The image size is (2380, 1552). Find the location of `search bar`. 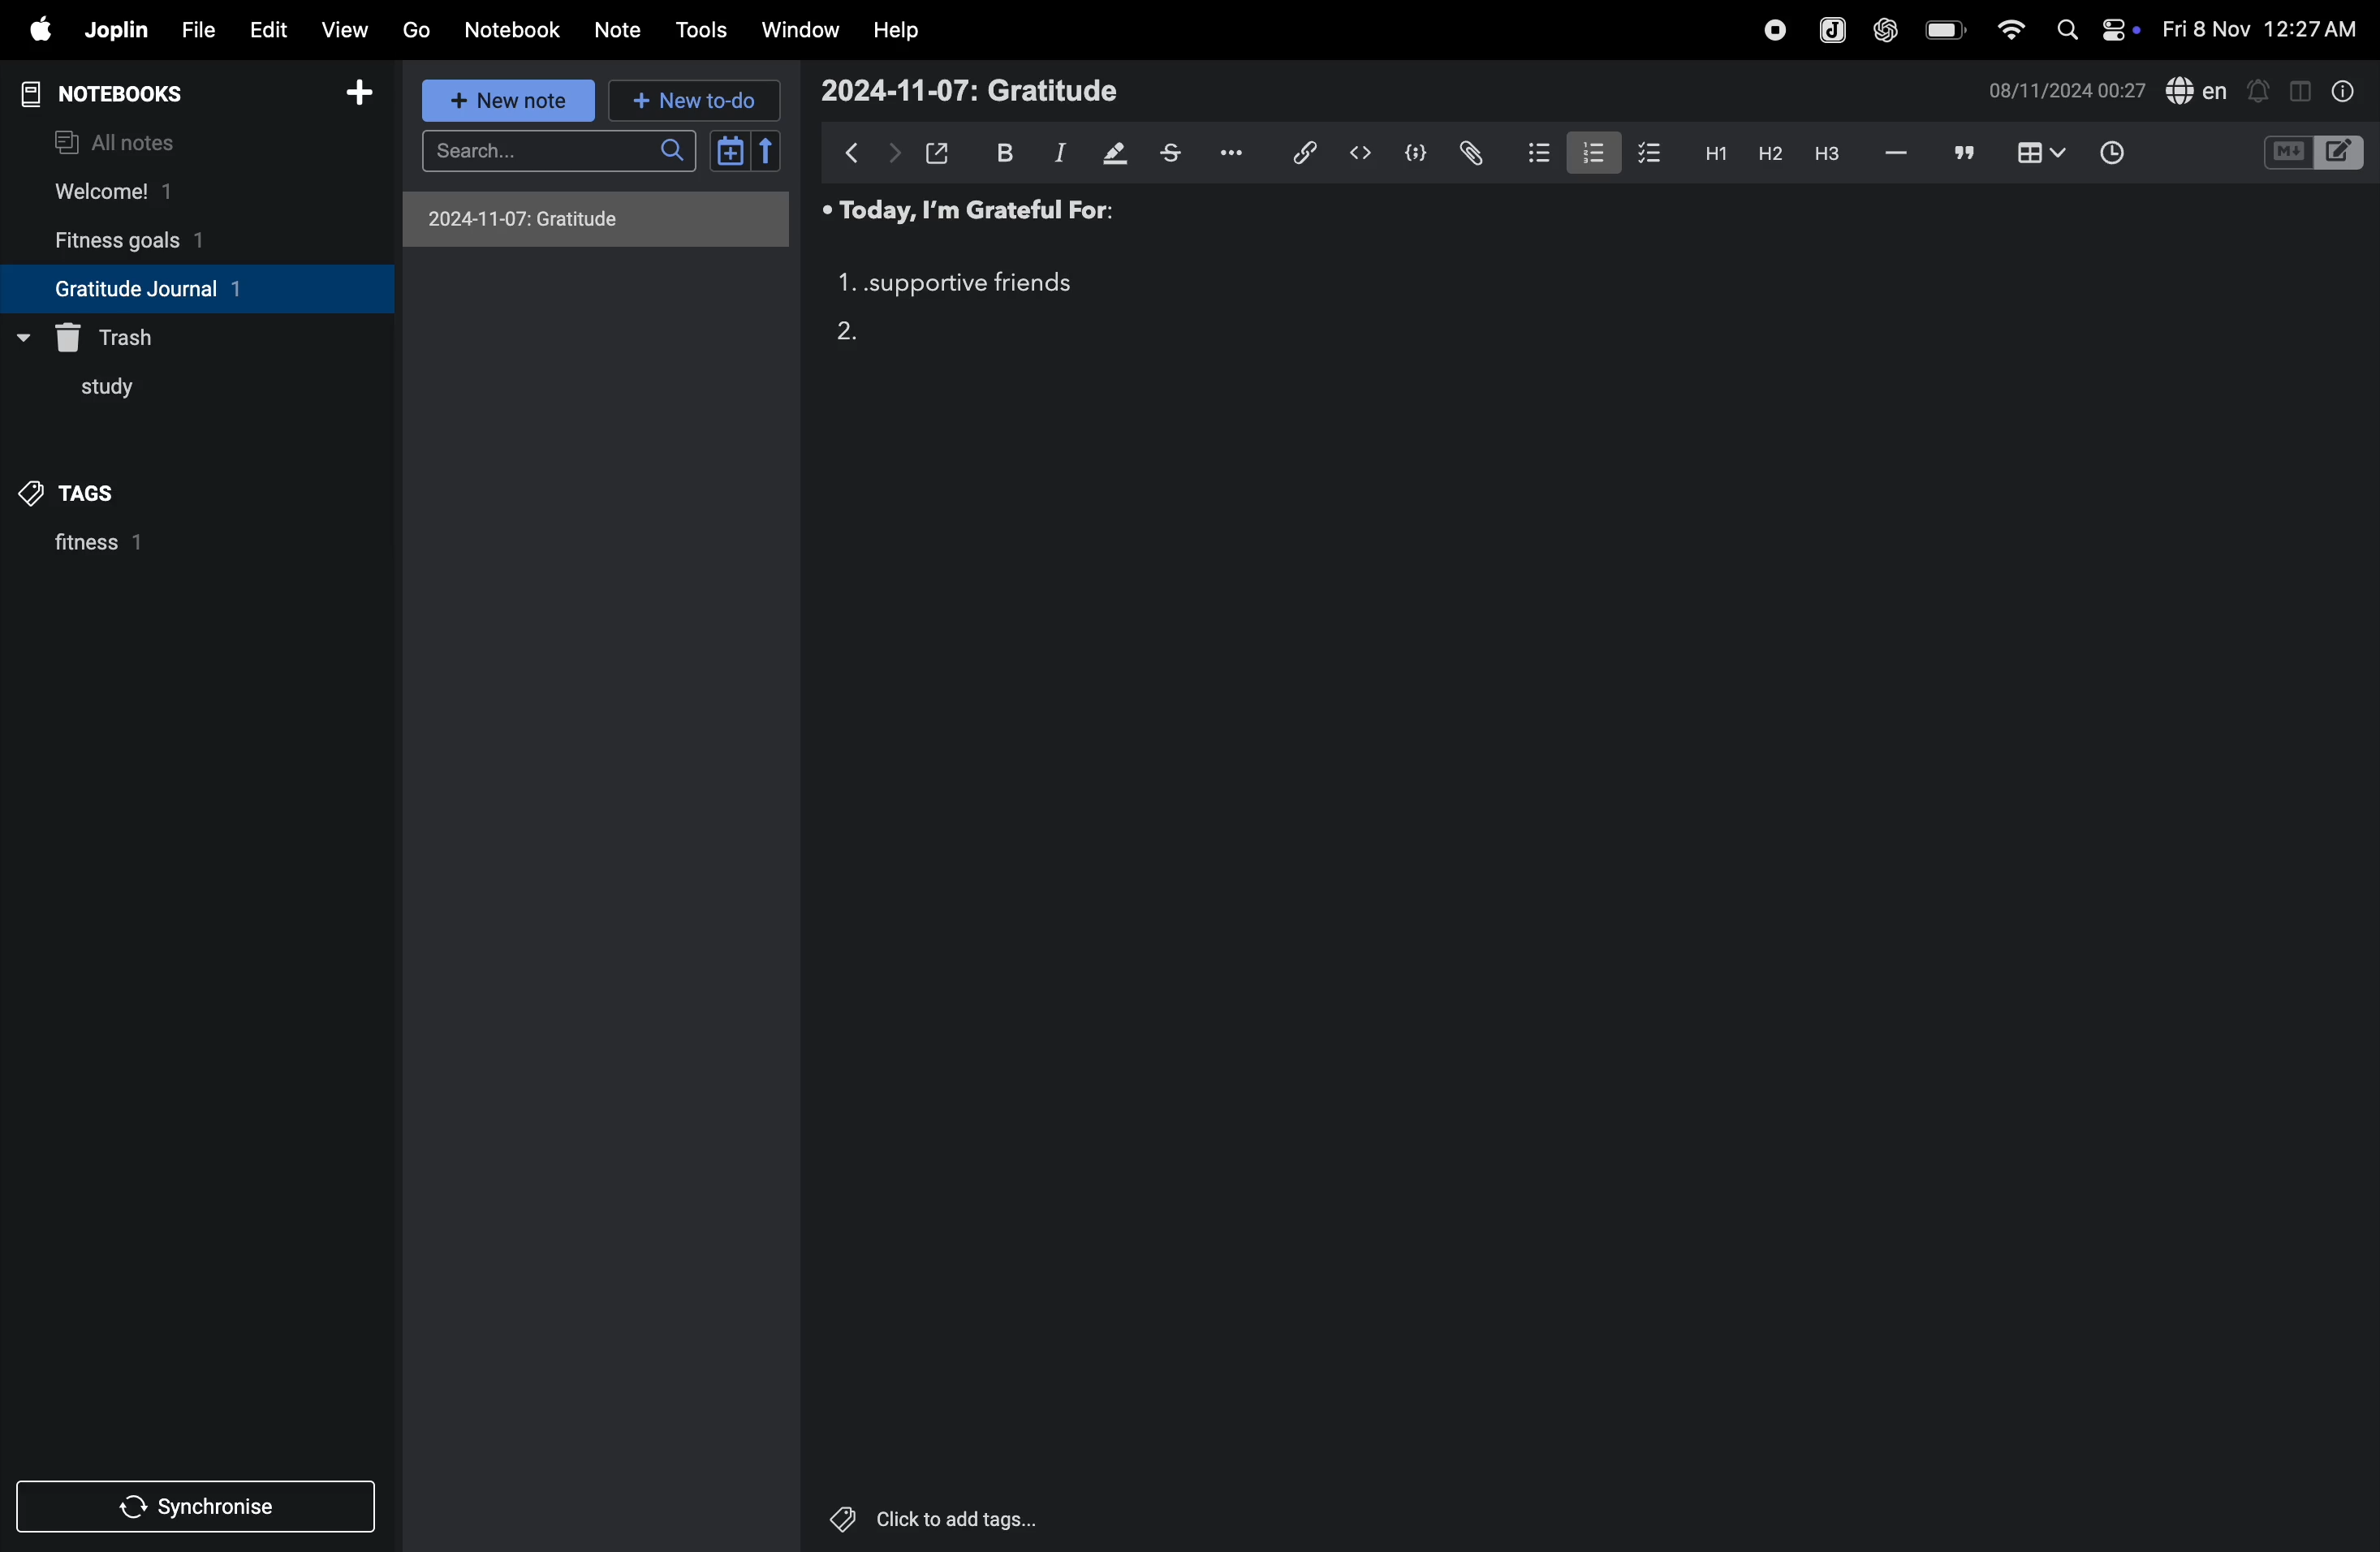

search bar is located at coordinates (566, 149).